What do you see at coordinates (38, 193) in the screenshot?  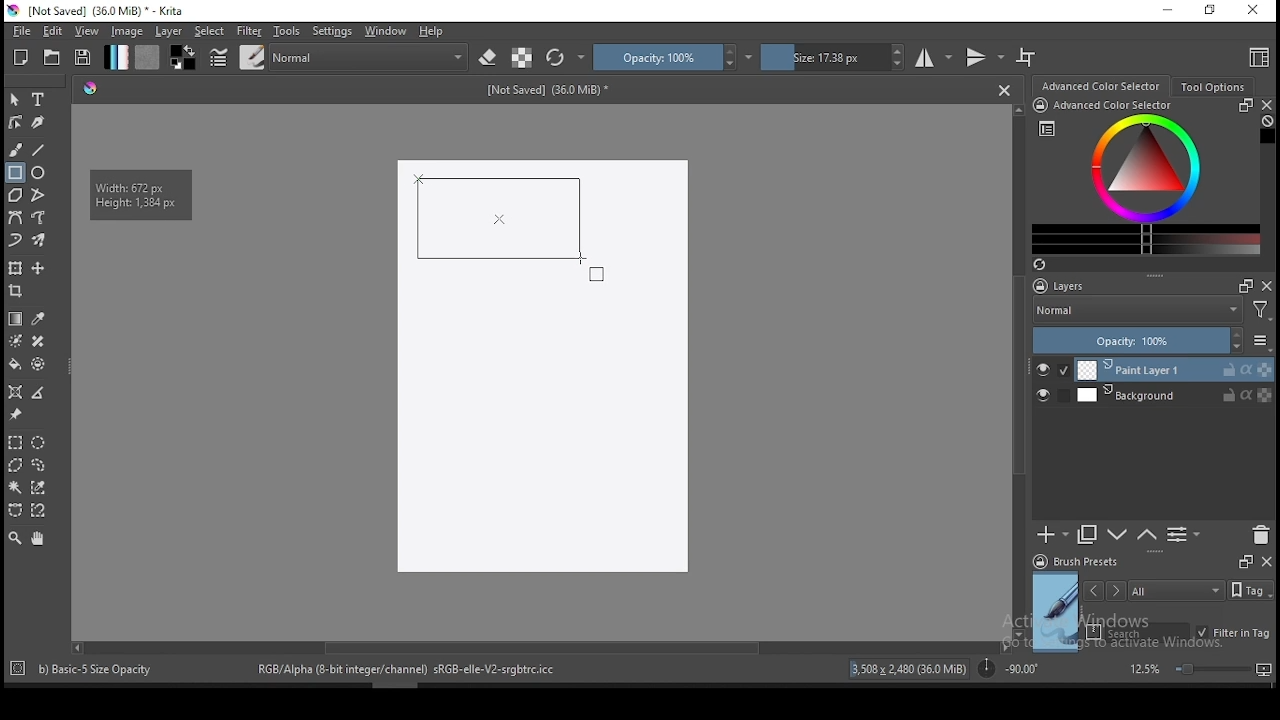 I see `polyline tool` at bounding box center [38, 193].